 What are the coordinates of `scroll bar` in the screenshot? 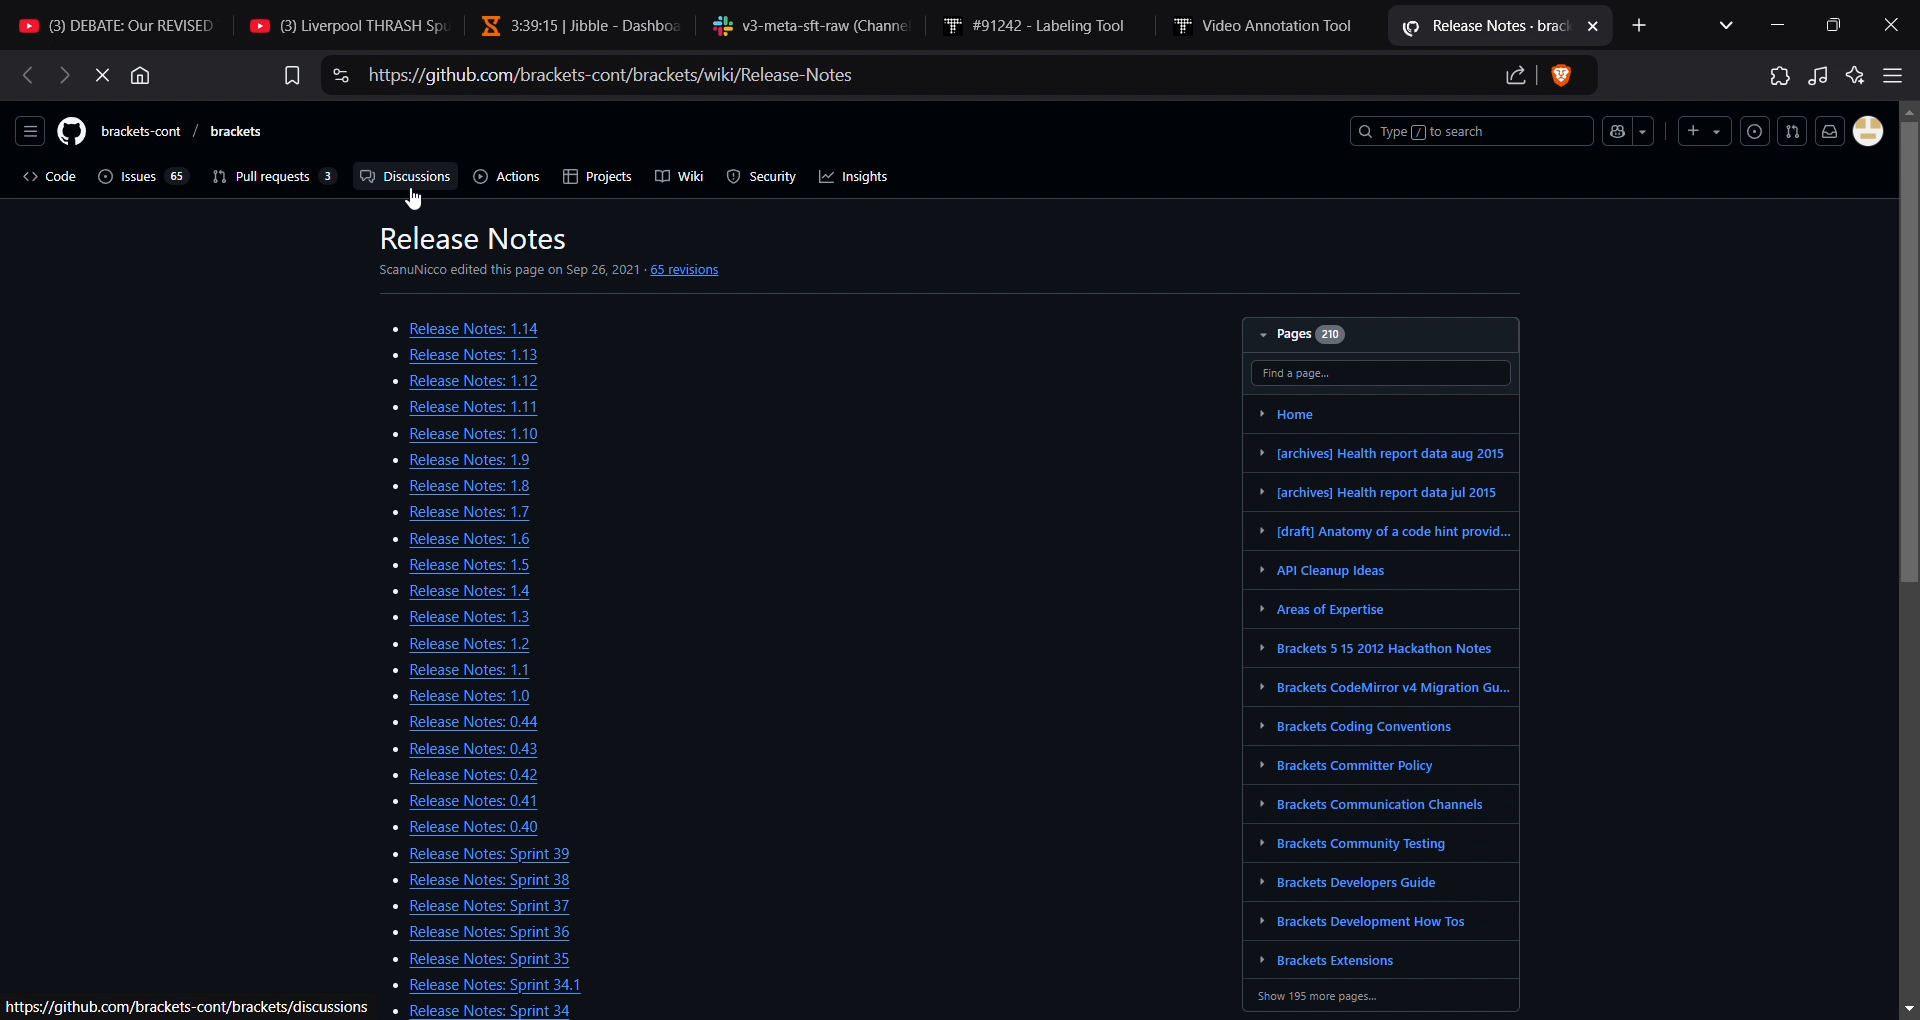 It's located at (1908, 555).